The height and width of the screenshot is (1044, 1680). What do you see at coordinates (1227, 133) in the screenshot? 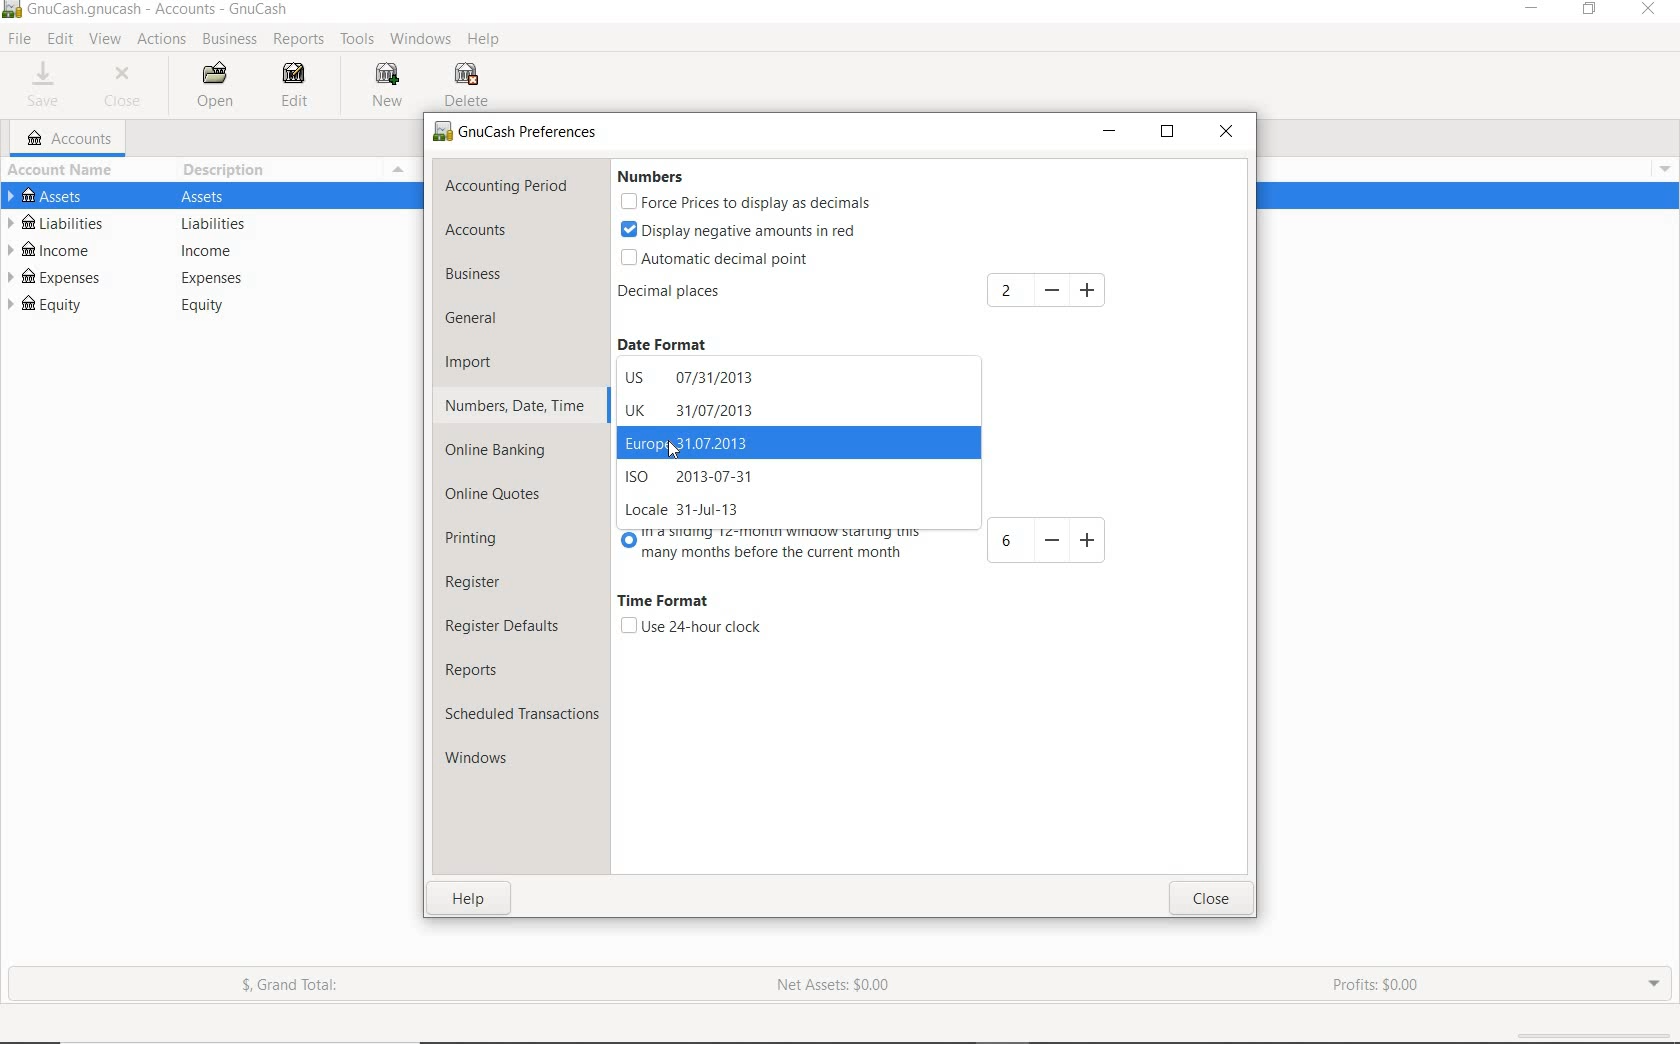
I see `close` at bounding box center [1227, 133].